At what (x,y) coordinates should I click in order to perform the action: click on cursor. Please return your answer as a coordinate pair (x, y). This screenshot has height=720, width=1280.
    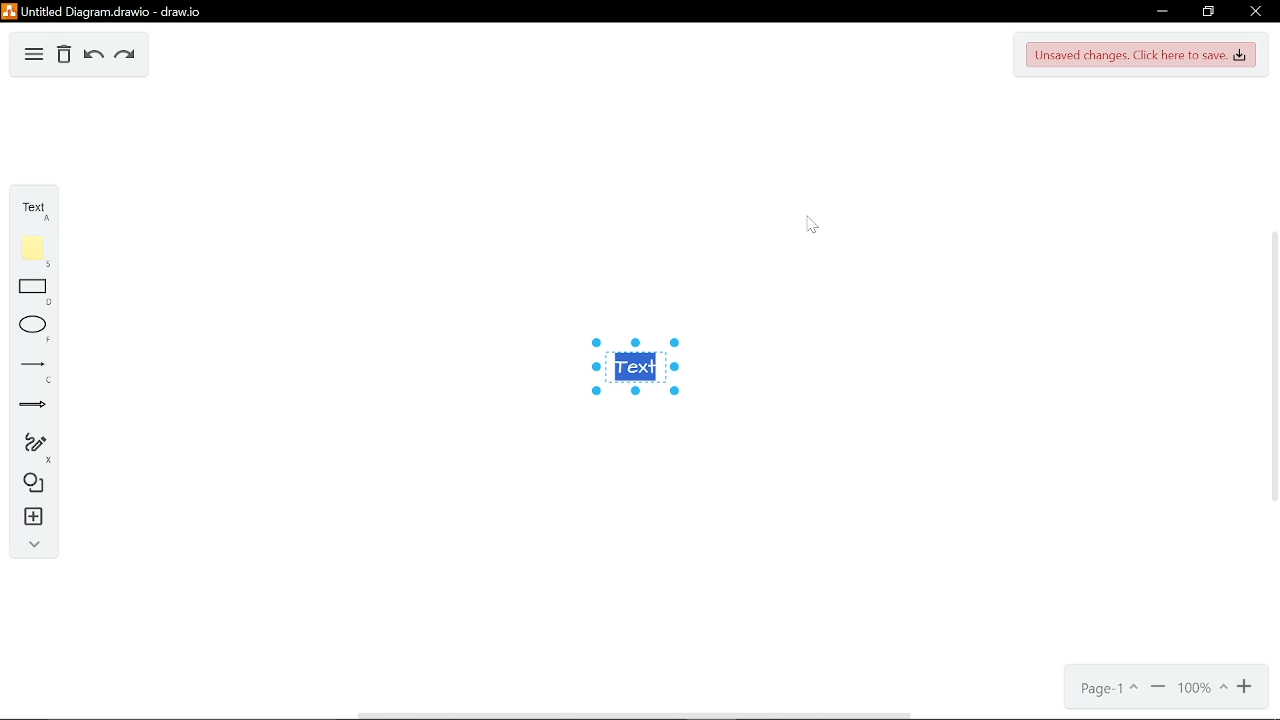
    Looking at the image, I should click on (810, 224).